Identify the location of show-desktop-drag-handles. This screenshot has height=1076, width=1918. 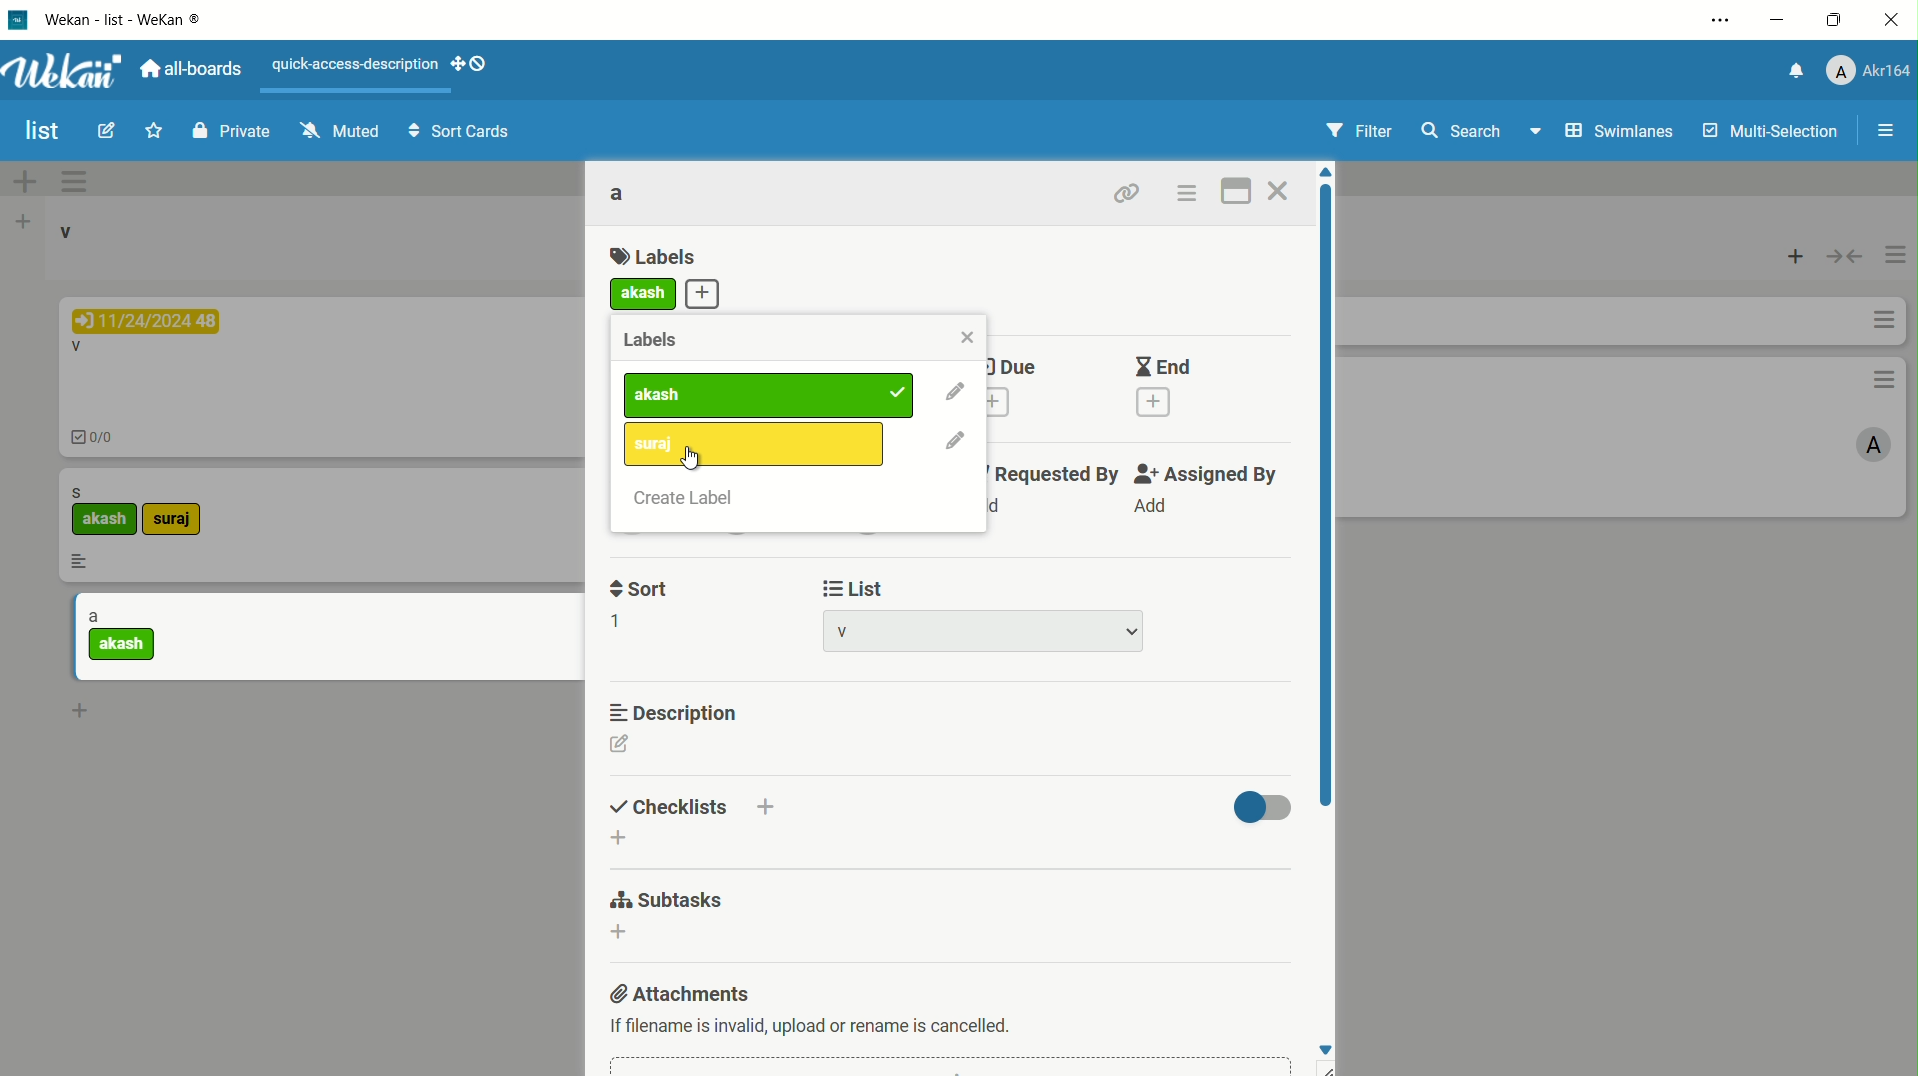
(474, 65).